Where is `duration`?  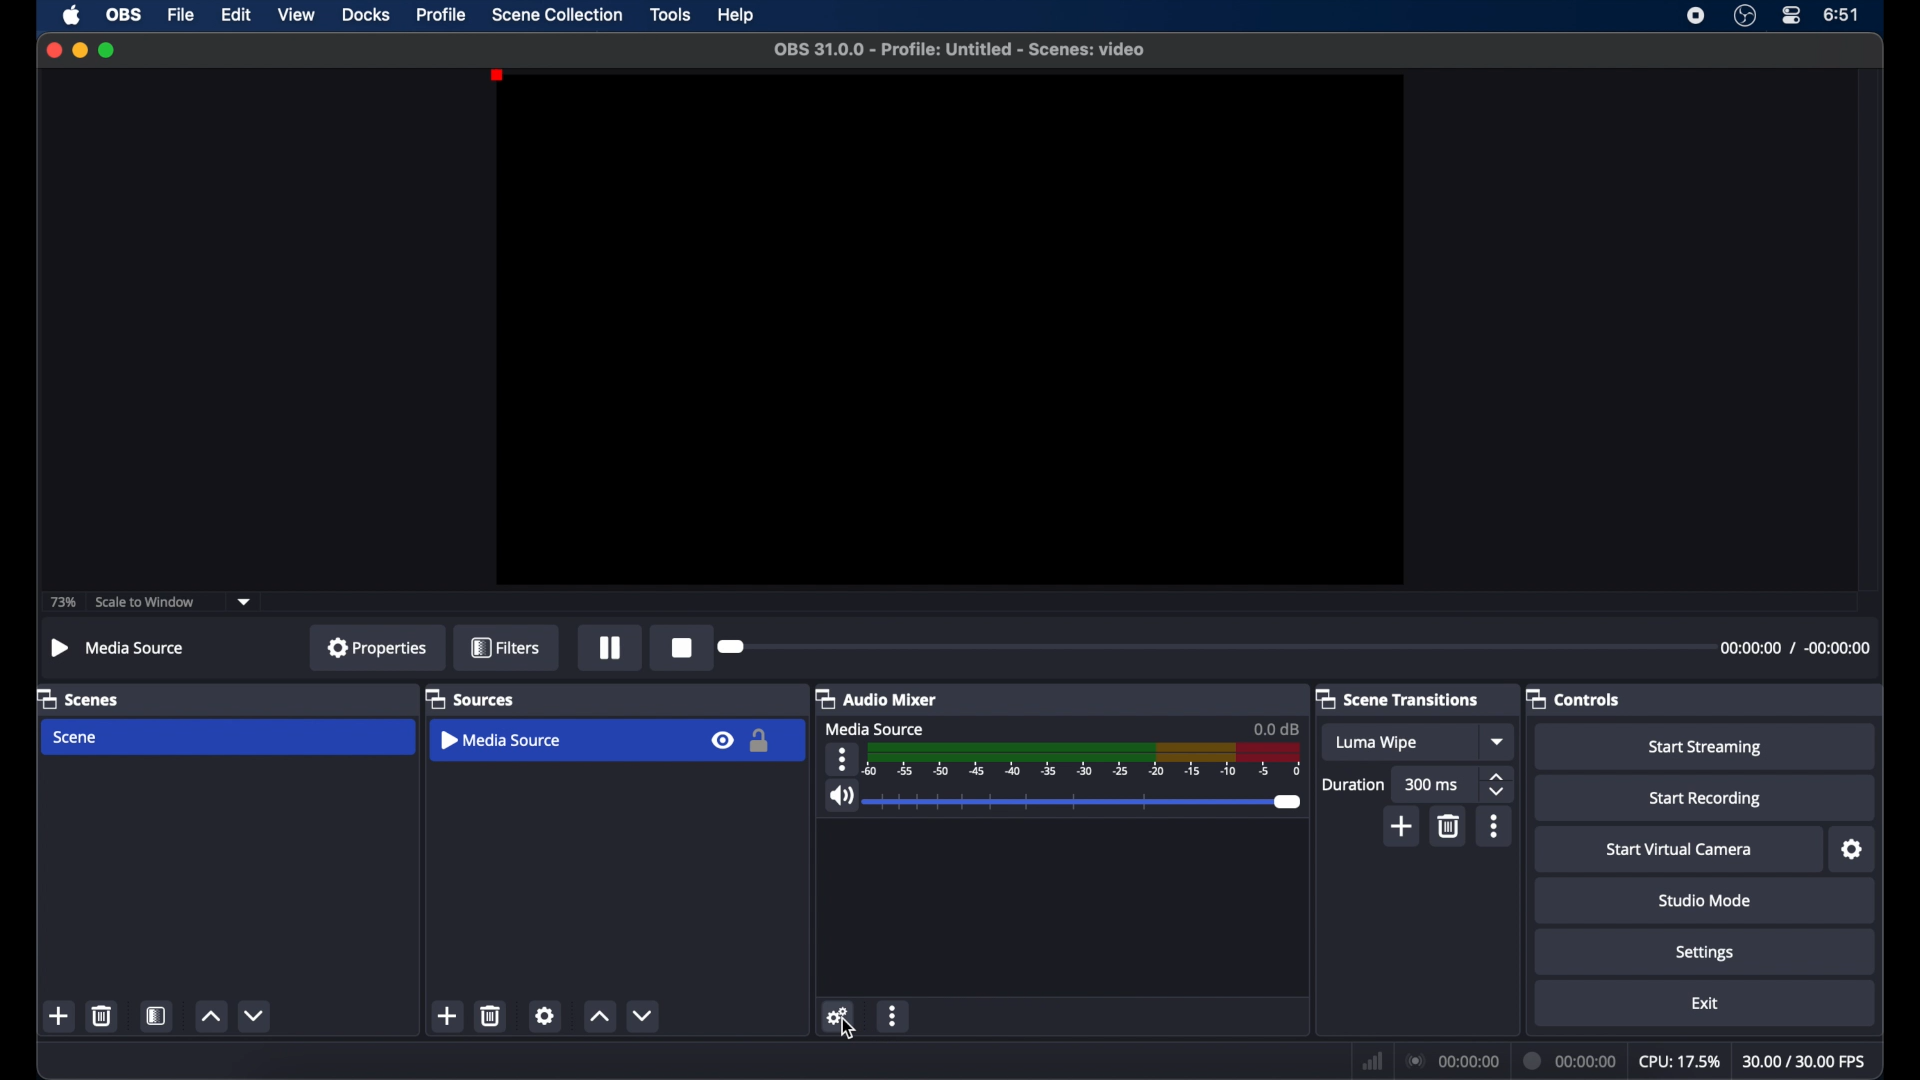 duration is located at coordinates (1571, 1060).